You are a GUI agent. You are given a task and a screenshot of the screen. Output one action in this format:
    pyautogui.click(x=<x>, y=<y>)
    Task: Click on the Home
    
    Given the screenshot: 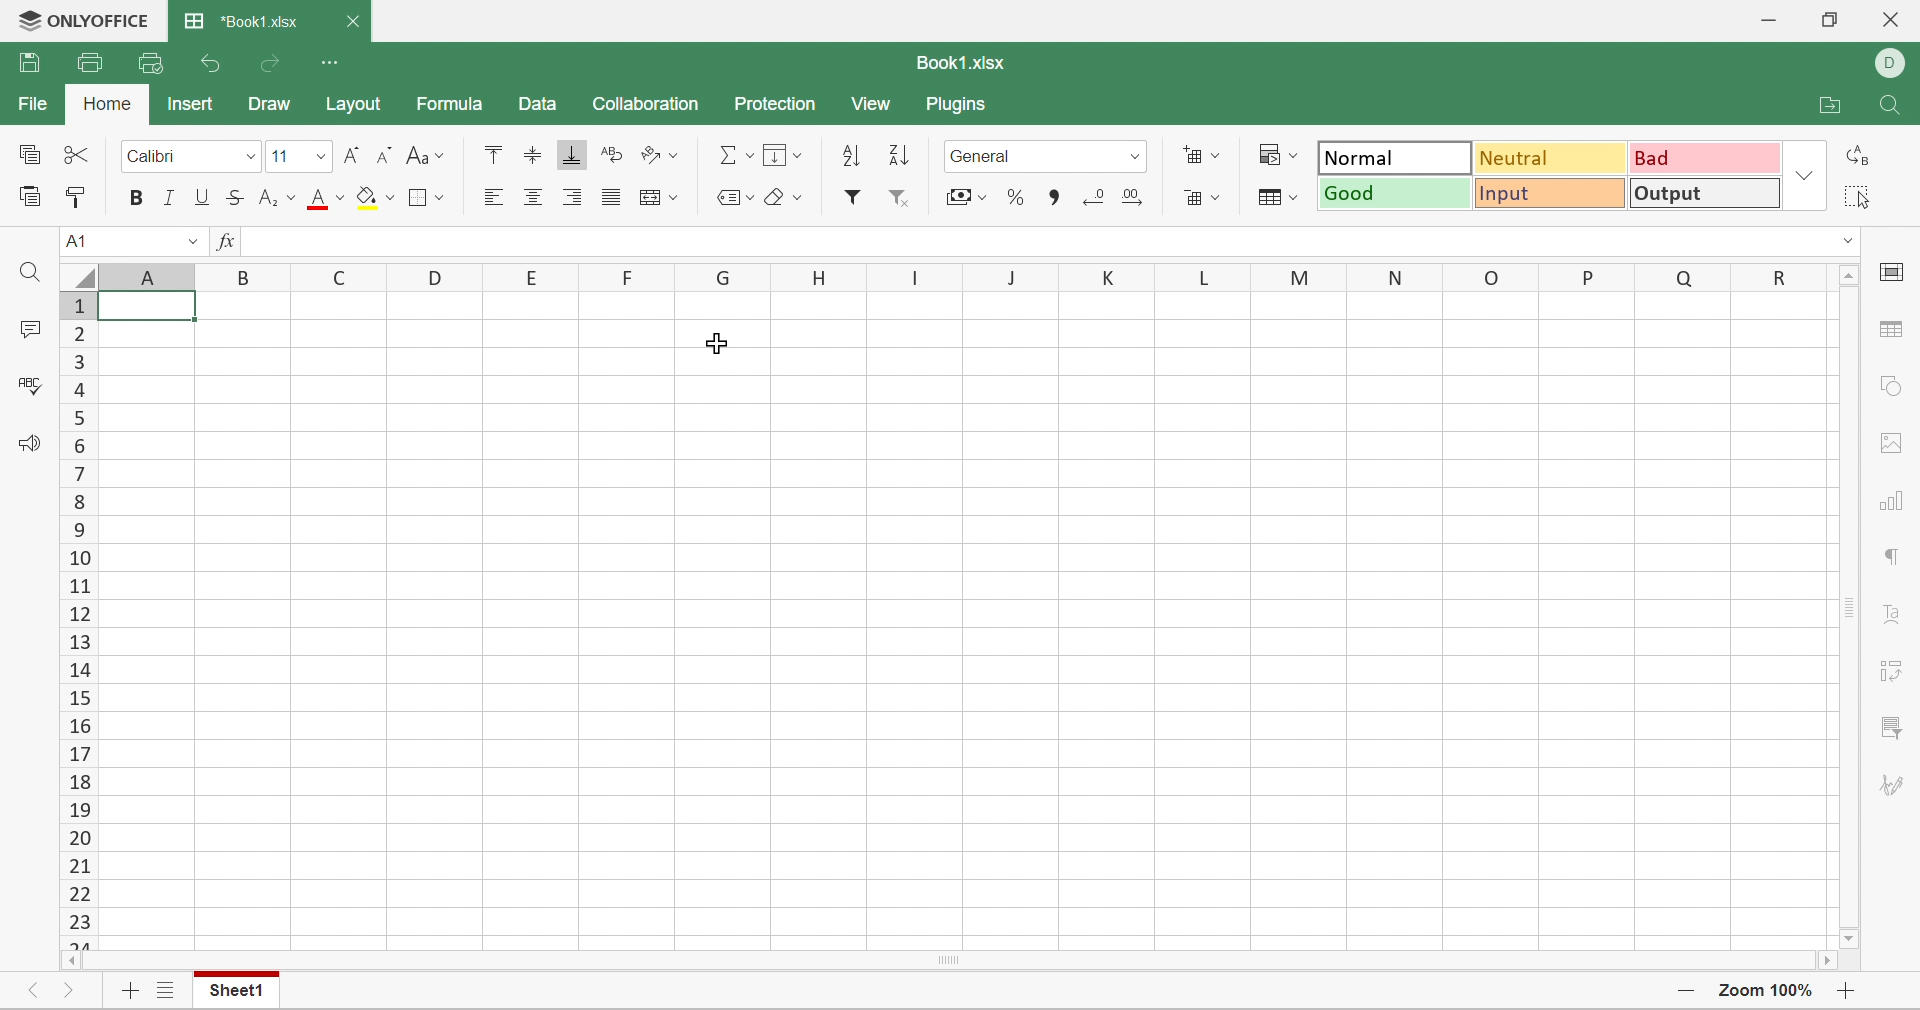 What is the action you would take?
    pyautogui.click(x=107, y=104)
    